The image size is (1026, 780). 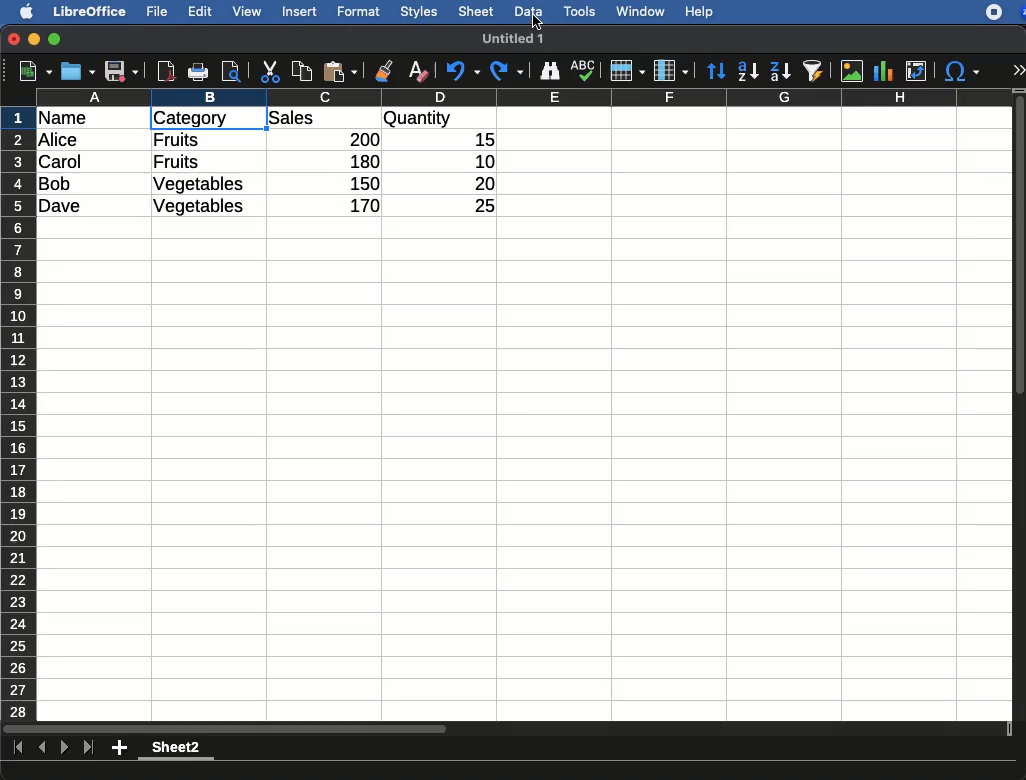 What do you see at coordinates (359, 12) in the screenshot?
I see `format` at bounding box center [359, 12].